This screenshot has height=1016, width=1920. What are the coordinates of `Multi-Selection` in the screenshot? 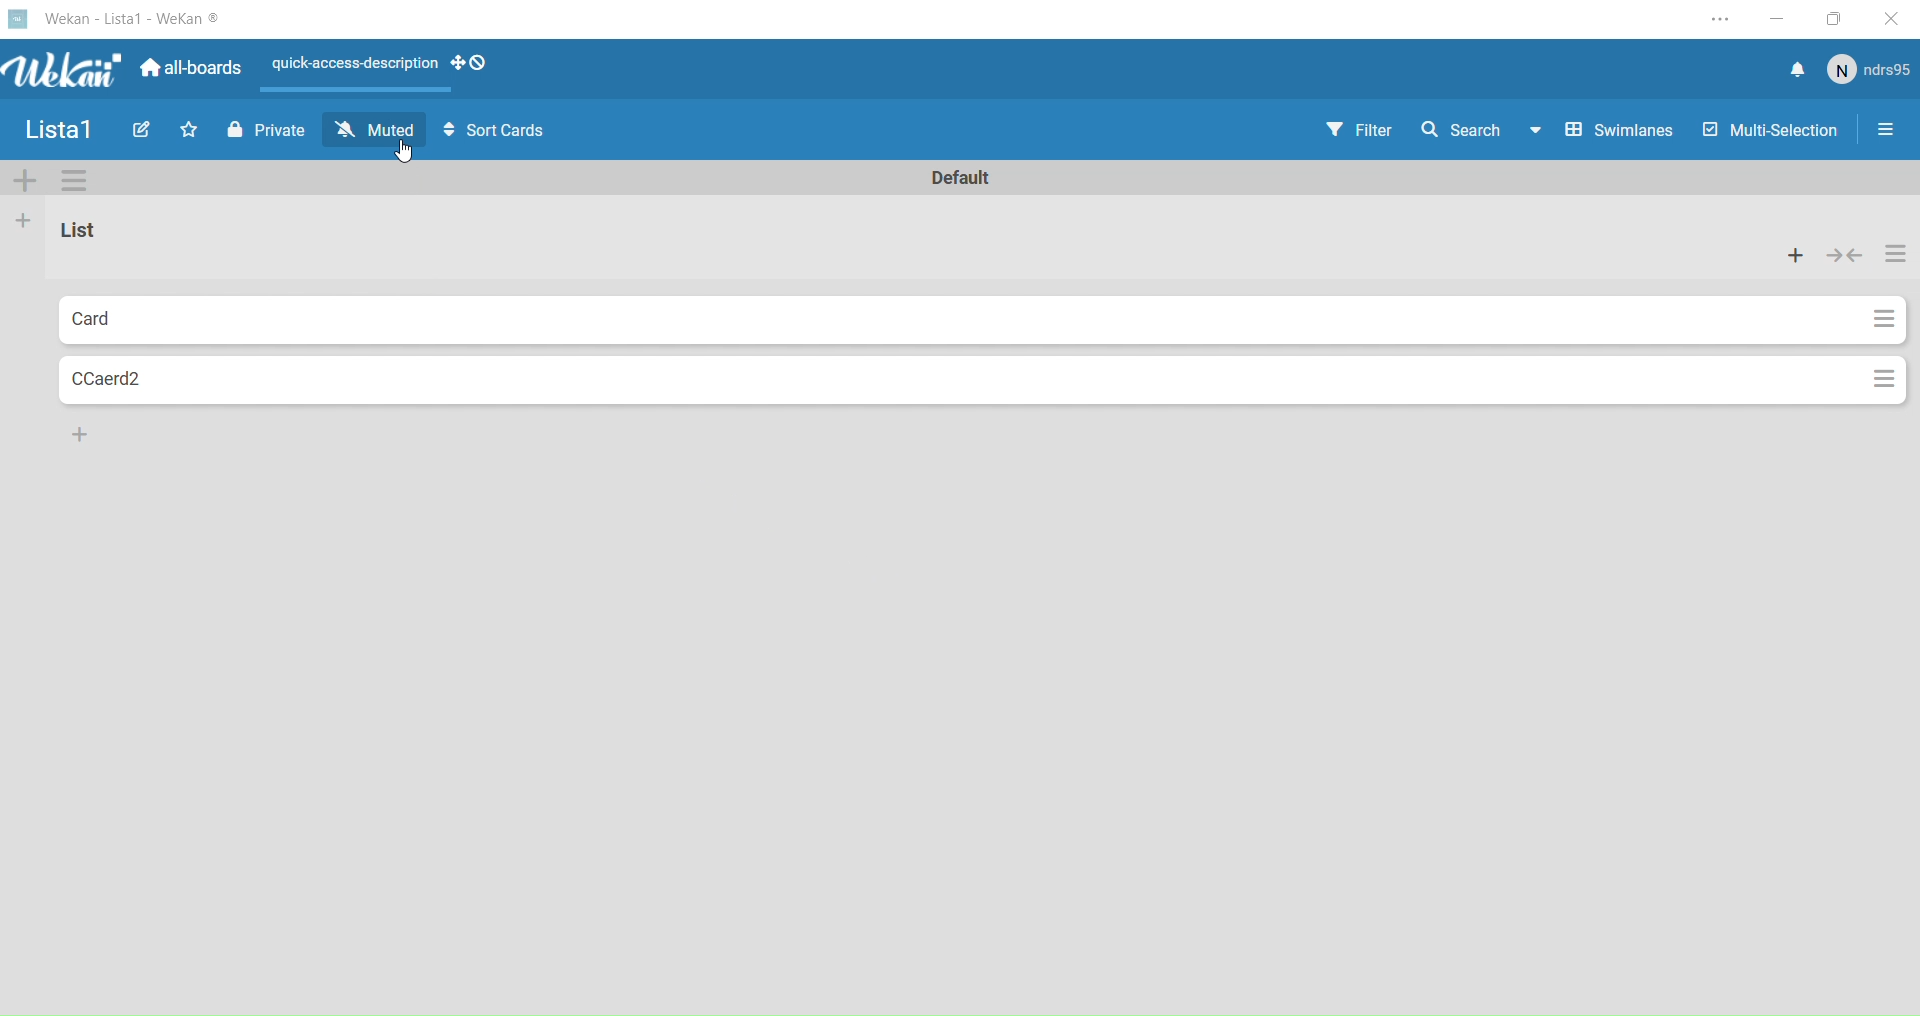 It's located at (1765, 131).